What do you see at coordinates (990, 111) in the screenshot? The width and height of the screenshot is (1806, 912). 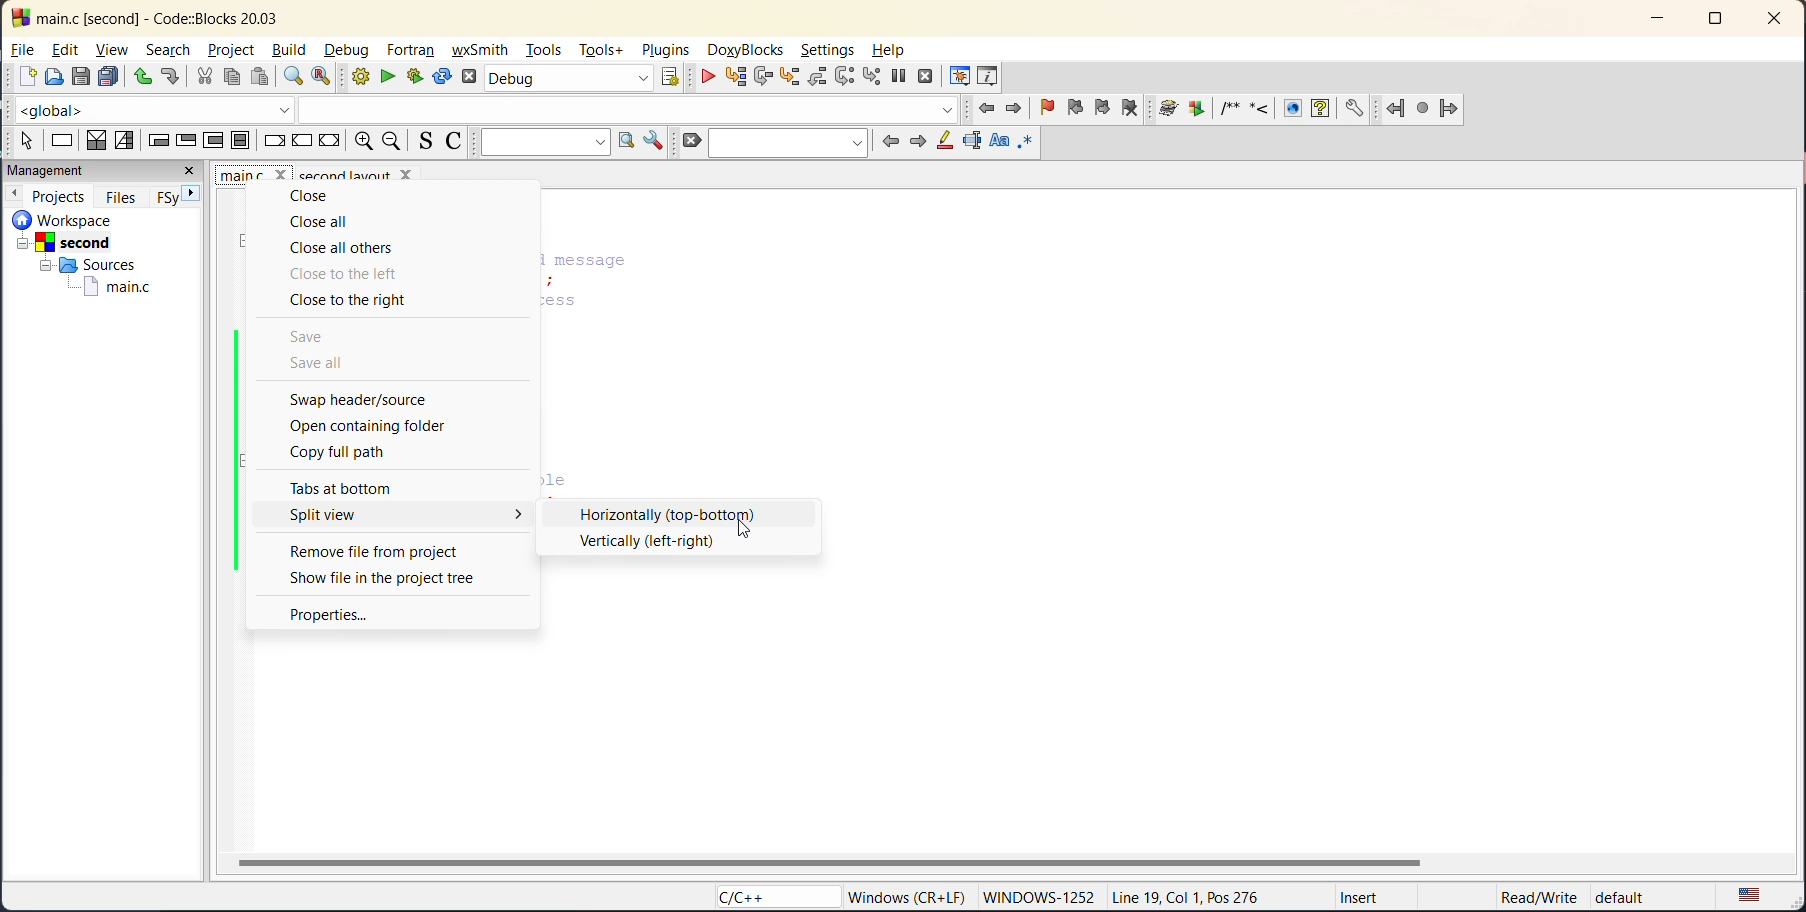 I see `jump back` at bounding box center [990, 111].